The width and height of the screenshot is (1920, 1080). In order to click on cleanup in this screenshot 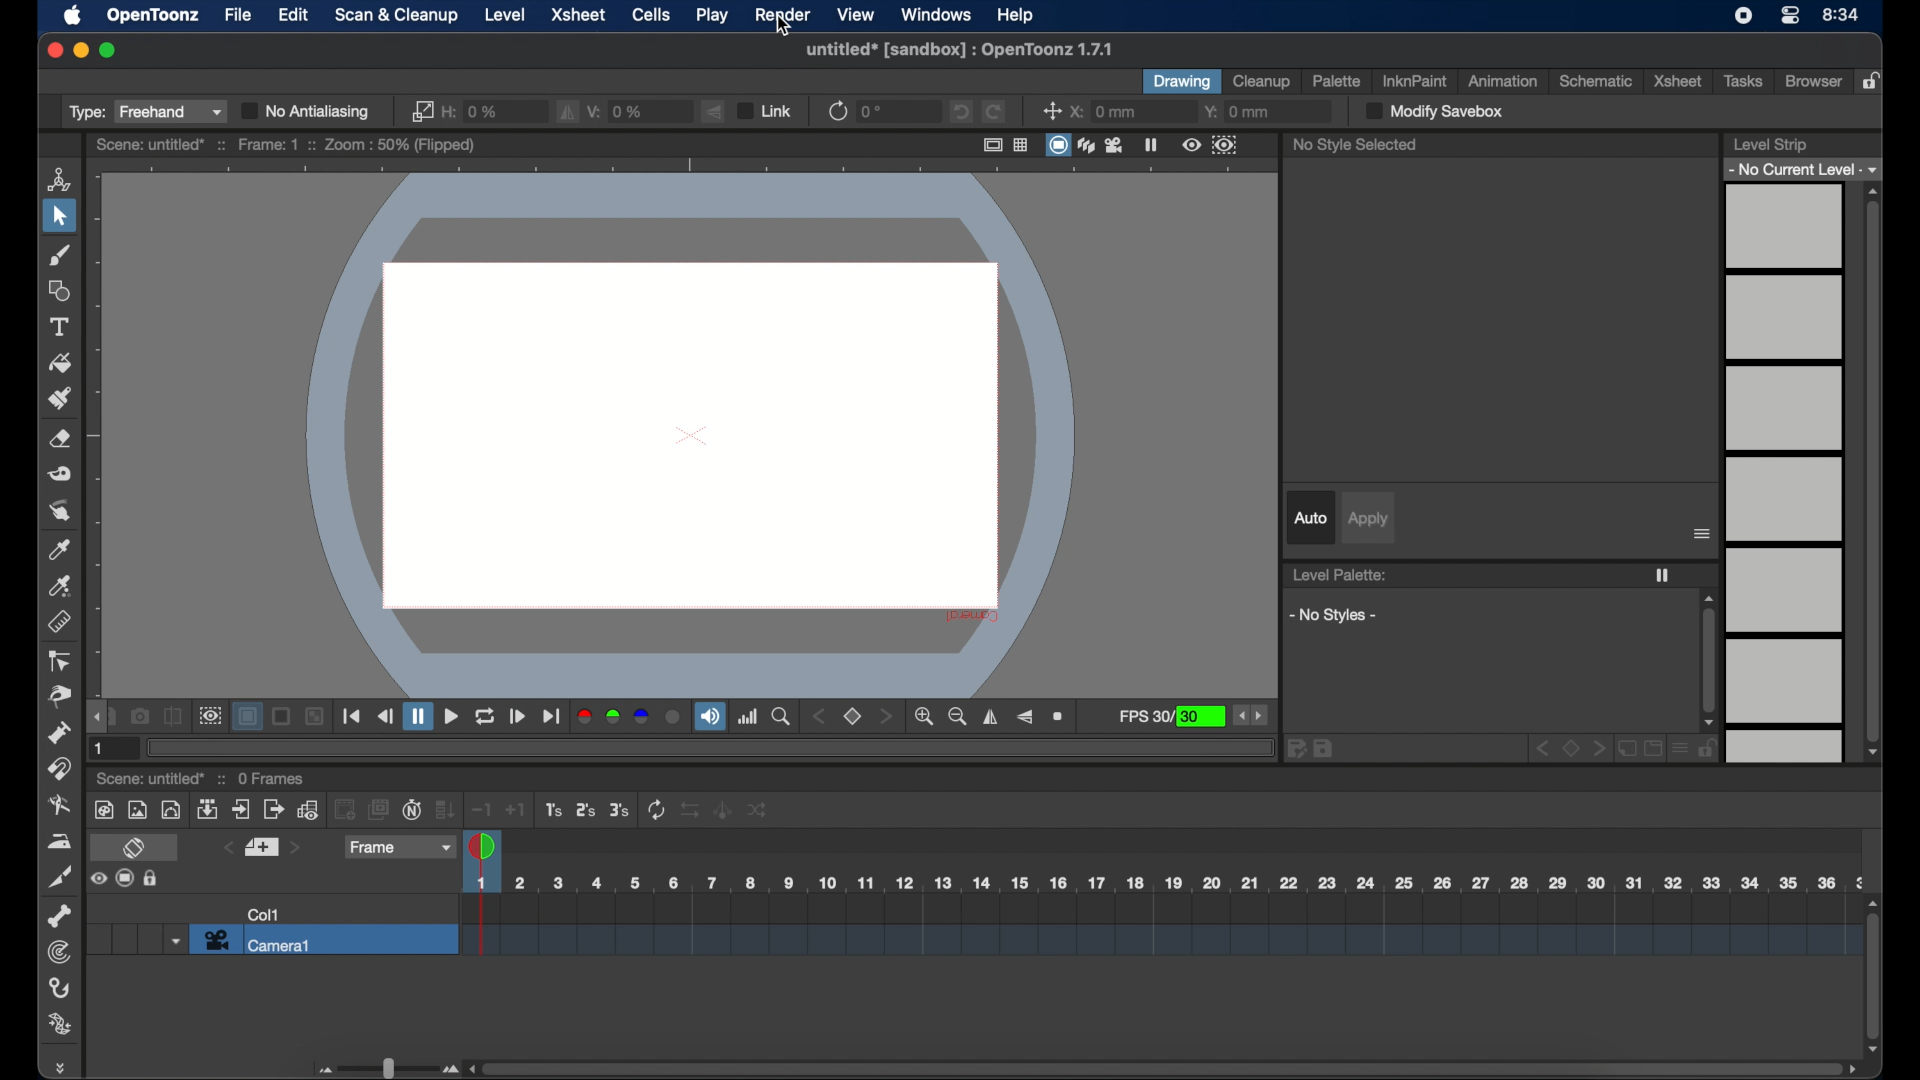, I will do `click(1262, 80)`.